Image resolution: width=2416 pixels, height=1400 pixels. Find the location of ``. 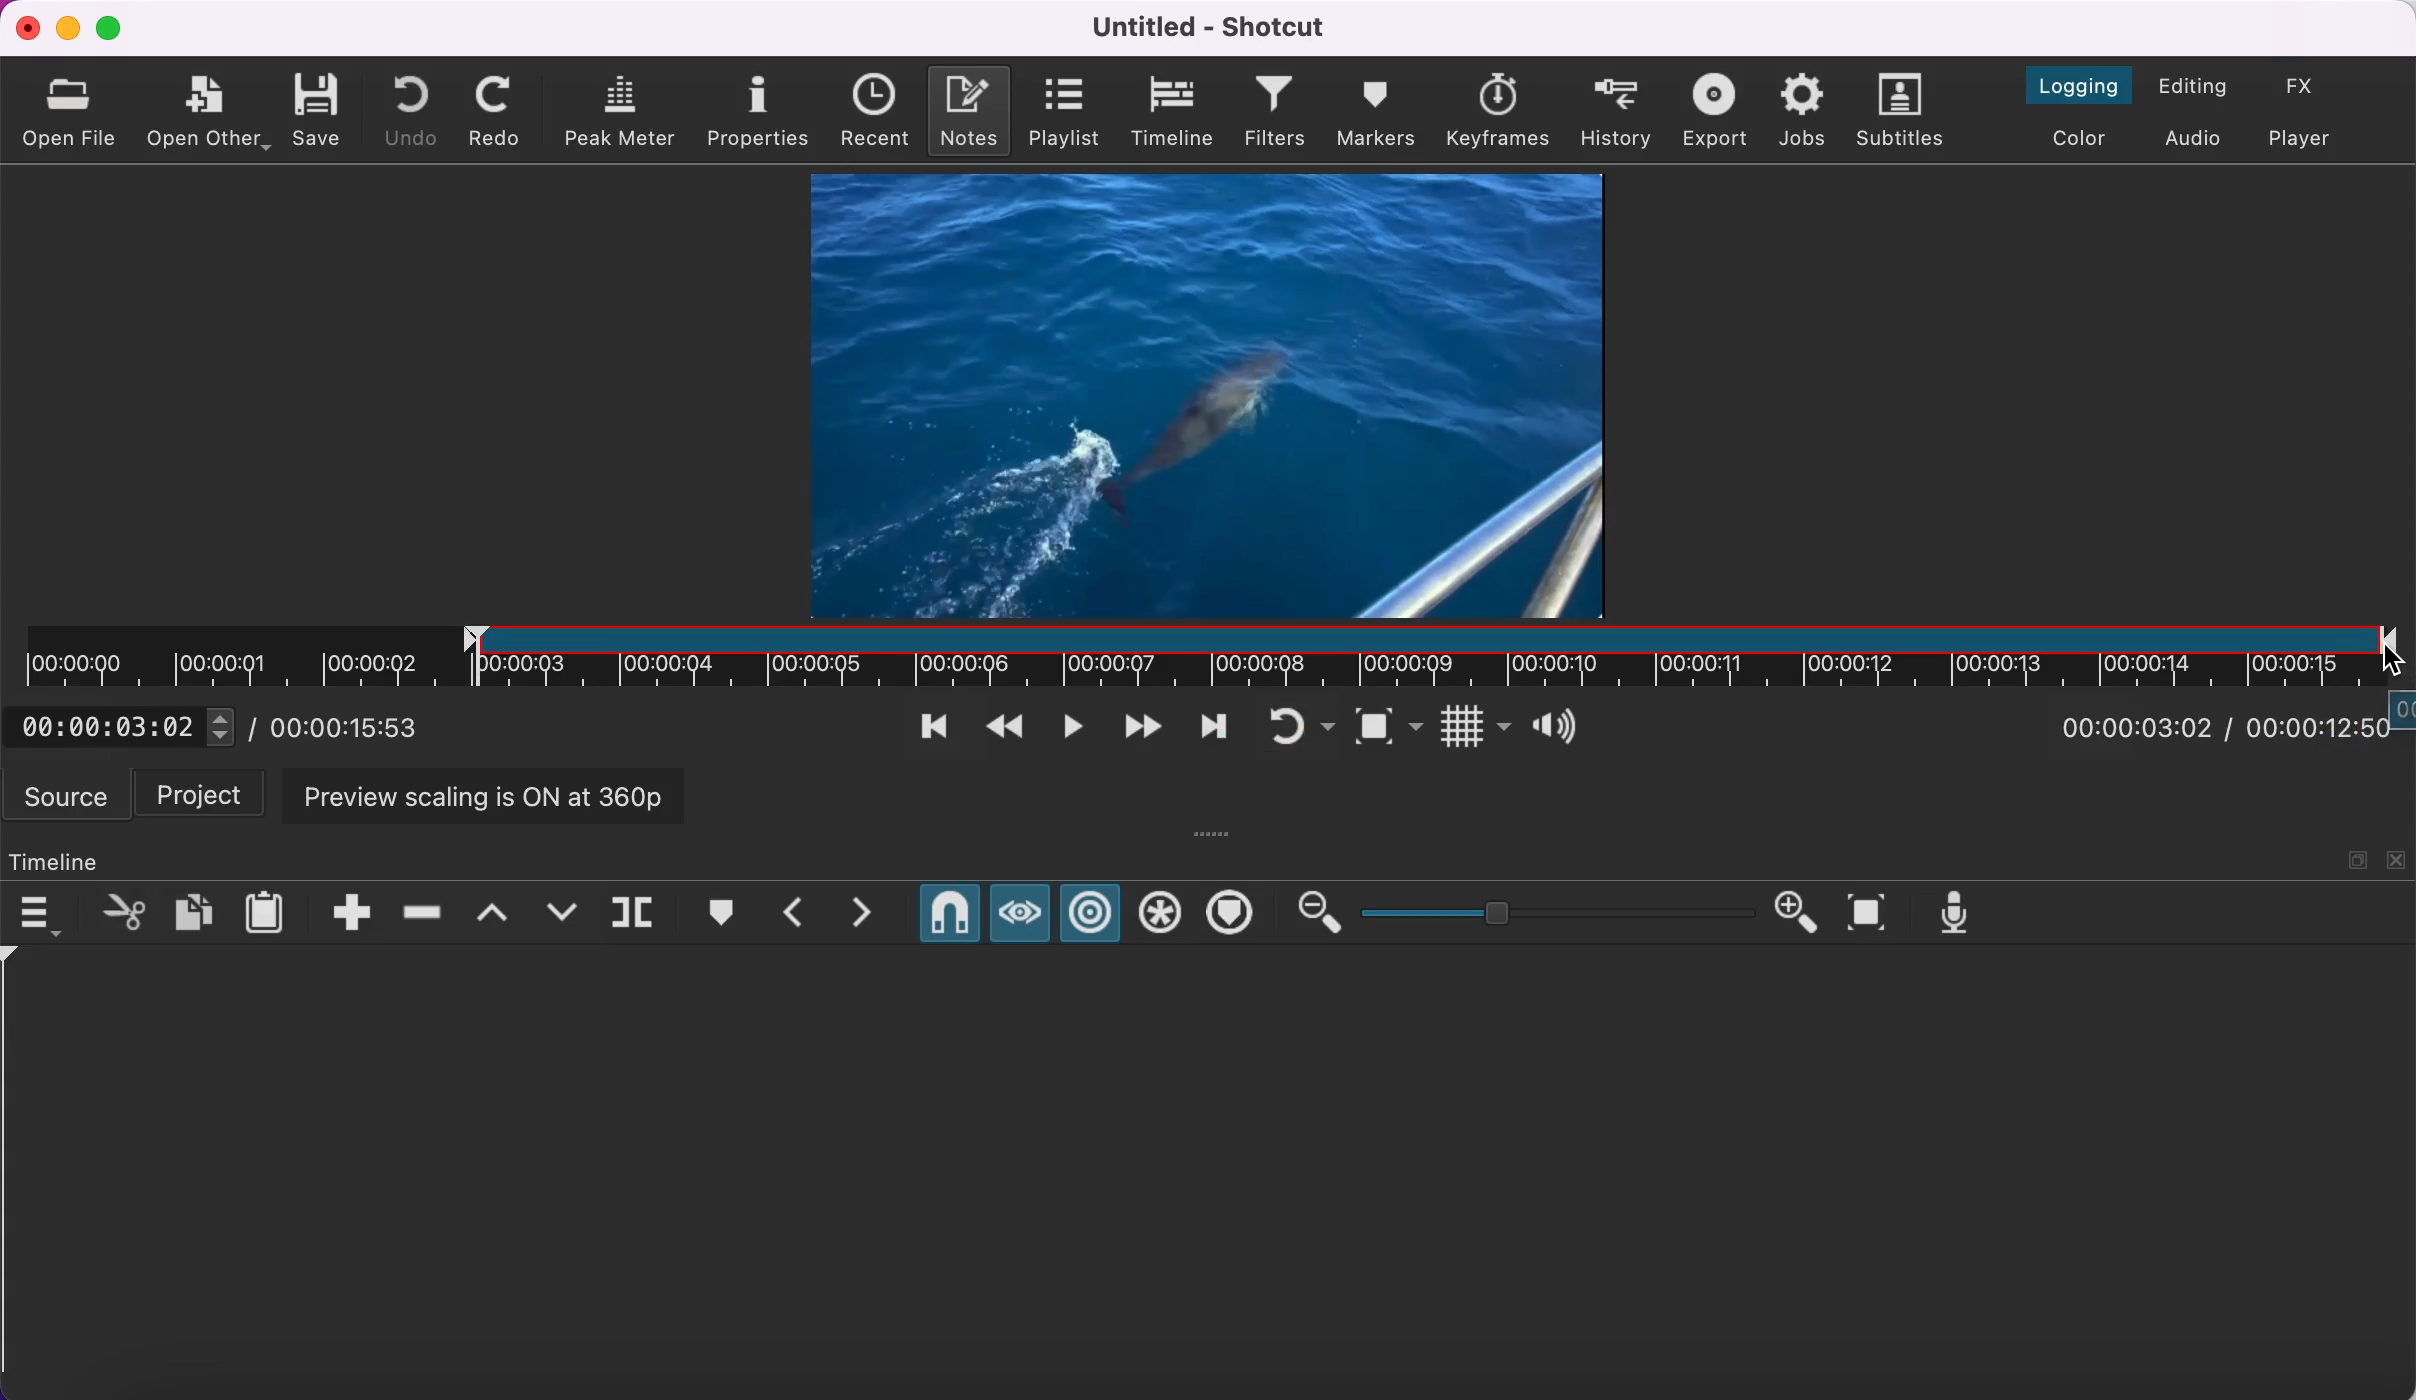

 is located at coordinates (1385, 727).